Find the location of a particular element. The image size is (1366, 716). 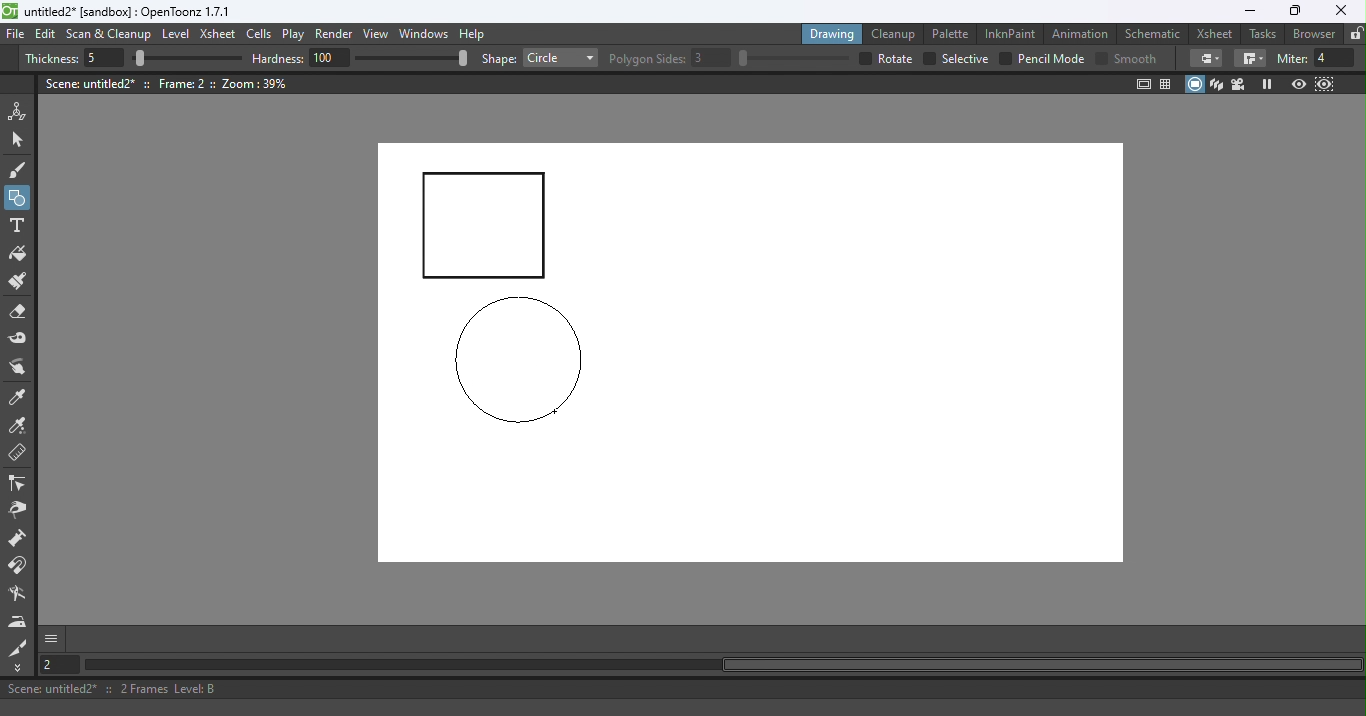

slider is located at coordinates (793, 58).